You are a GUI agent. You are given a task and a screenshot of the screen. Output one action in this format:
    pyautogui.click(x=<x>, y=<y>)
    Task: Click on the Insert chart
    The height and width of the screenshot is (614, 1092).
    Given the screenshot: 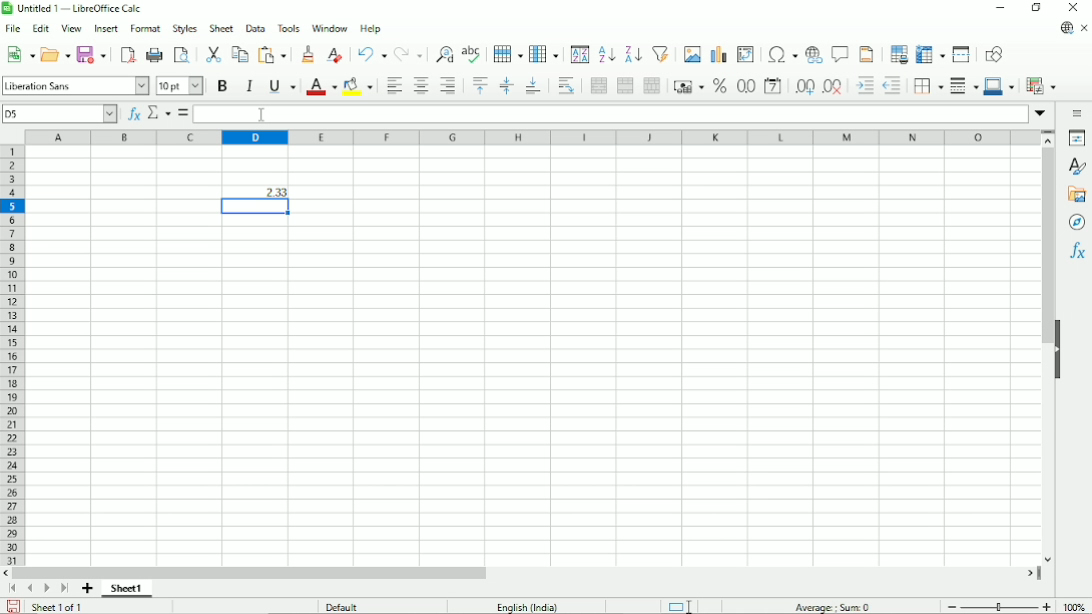 What is the action you would take?
    pyautogui.click(x=719, y=54)
    